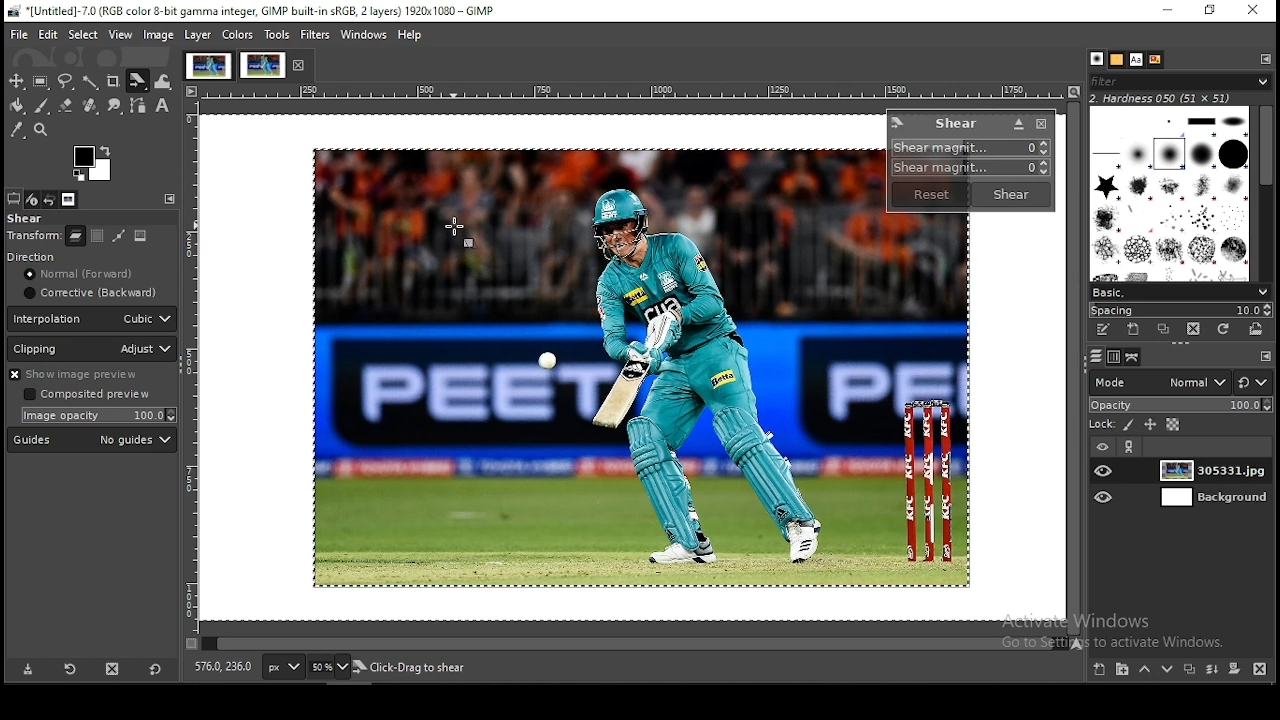 This screenshot has width=1280, height=720. What do you see at coordinates (26, 219) in the screenshot?
I see `shear` at bounding box center [26, 219].